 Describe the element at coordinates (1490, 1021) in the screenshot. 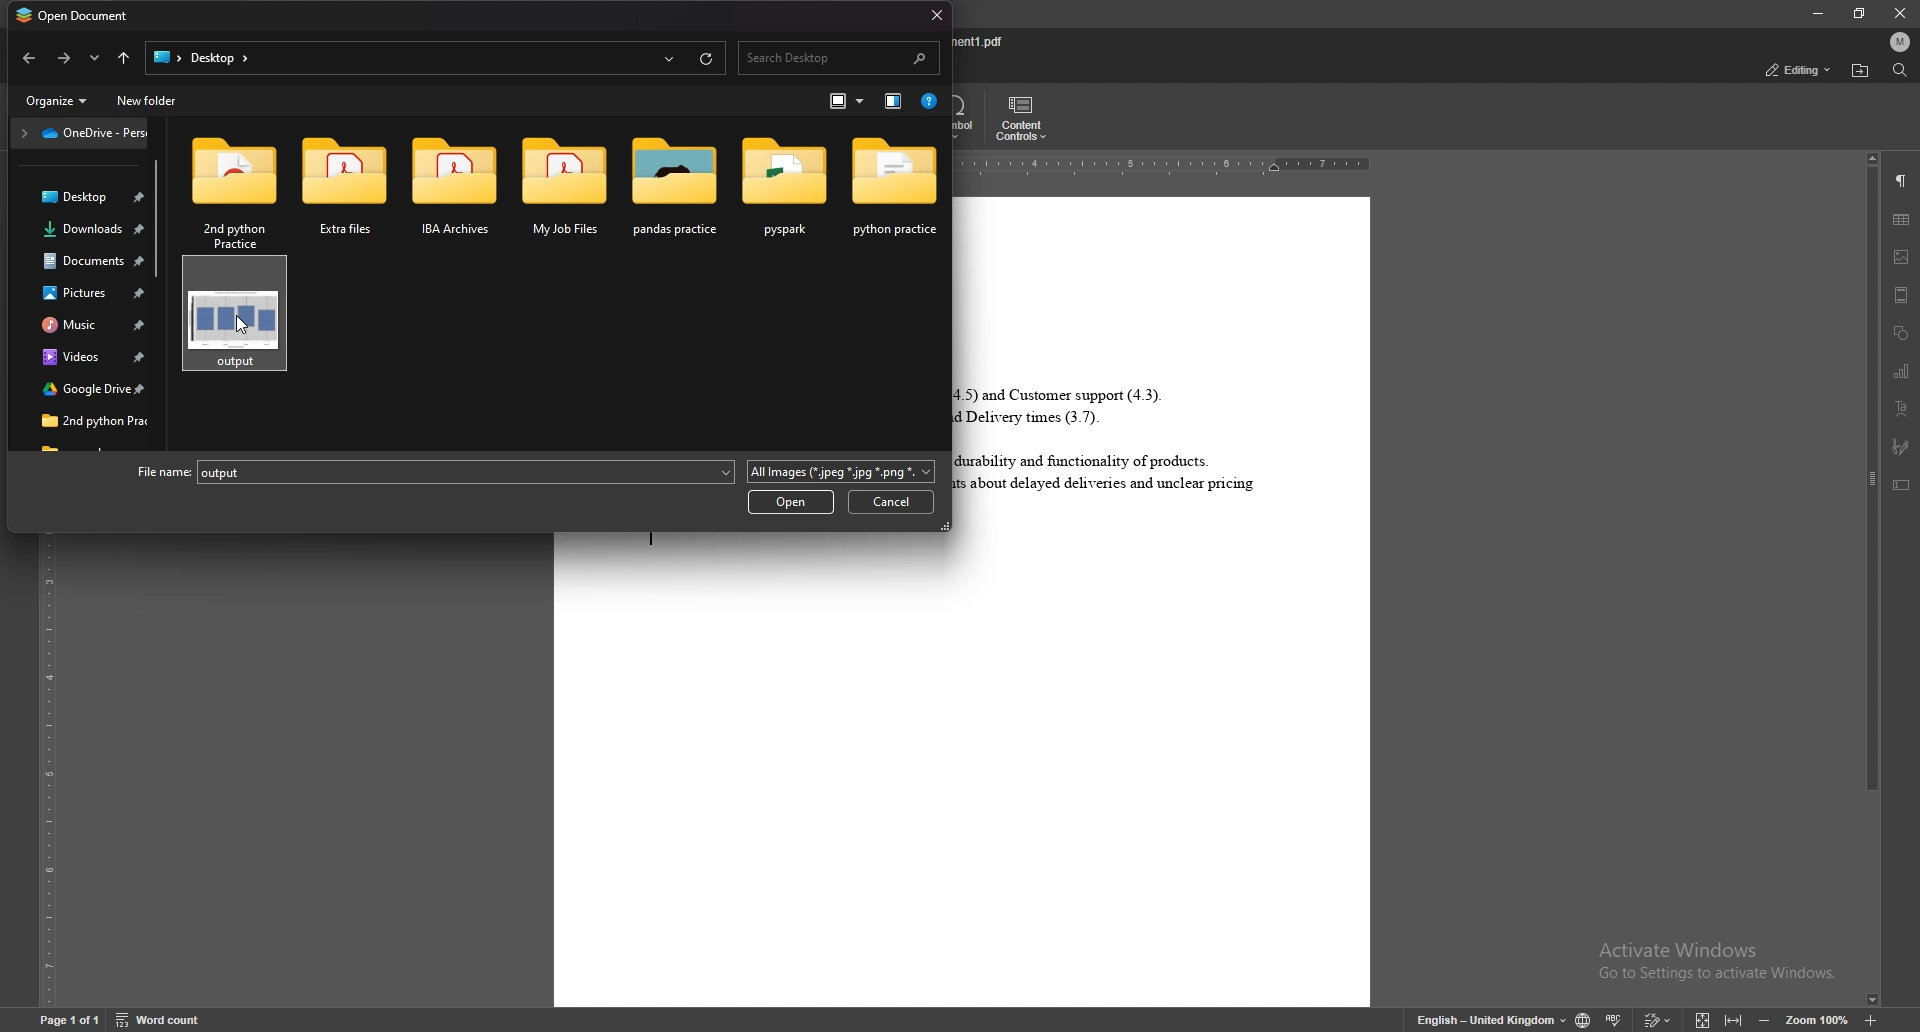

I see `change text language` at that location.